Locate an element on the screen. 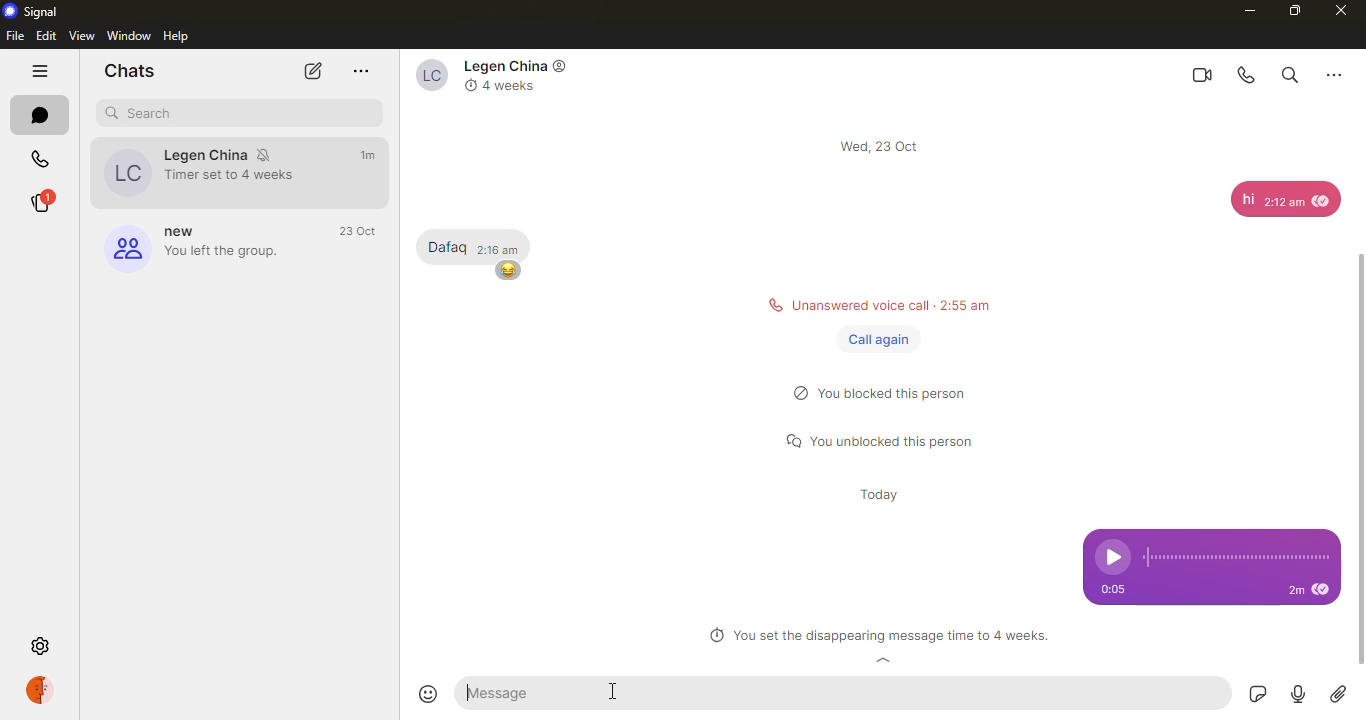 This screenshot has height=720, width=1366. 23 oct is located at coordinates (361, 232).